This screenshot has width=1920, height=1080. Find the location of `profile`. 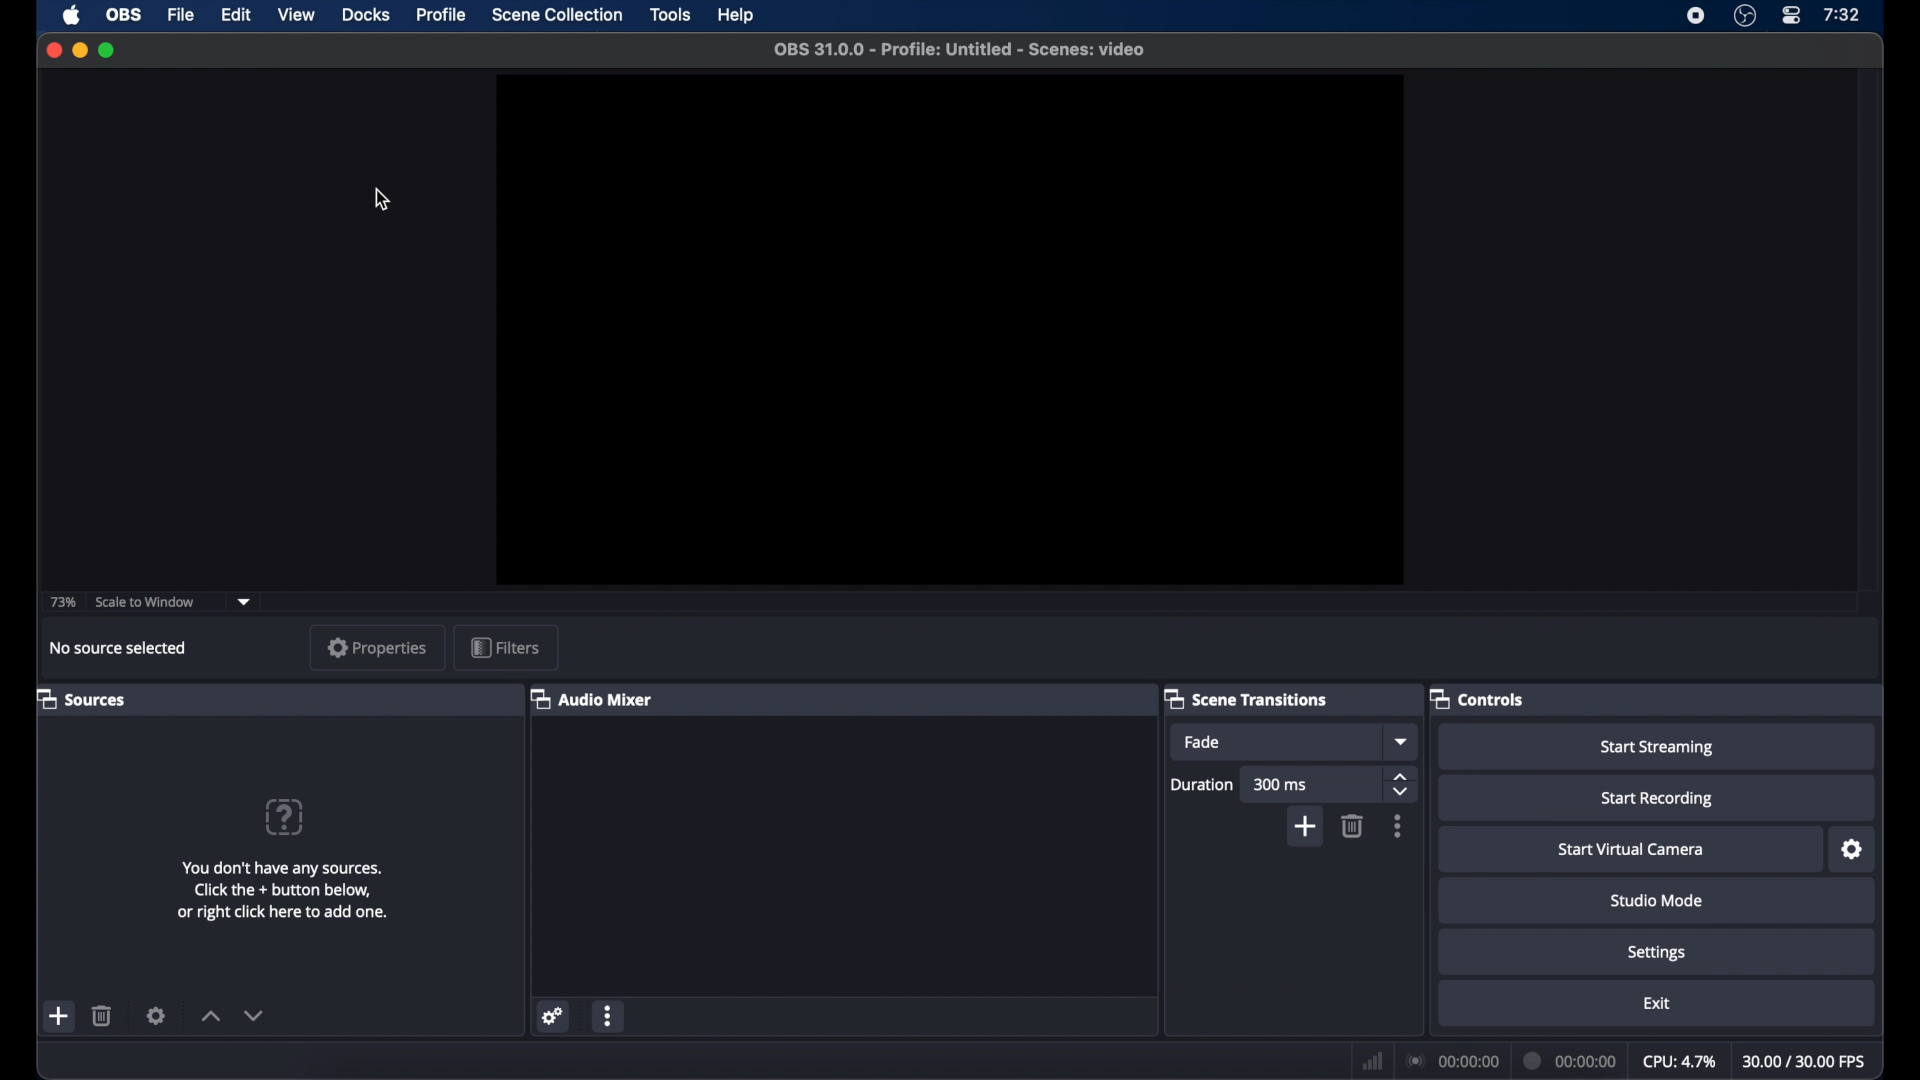

profile is located at coordinates (442, 13).